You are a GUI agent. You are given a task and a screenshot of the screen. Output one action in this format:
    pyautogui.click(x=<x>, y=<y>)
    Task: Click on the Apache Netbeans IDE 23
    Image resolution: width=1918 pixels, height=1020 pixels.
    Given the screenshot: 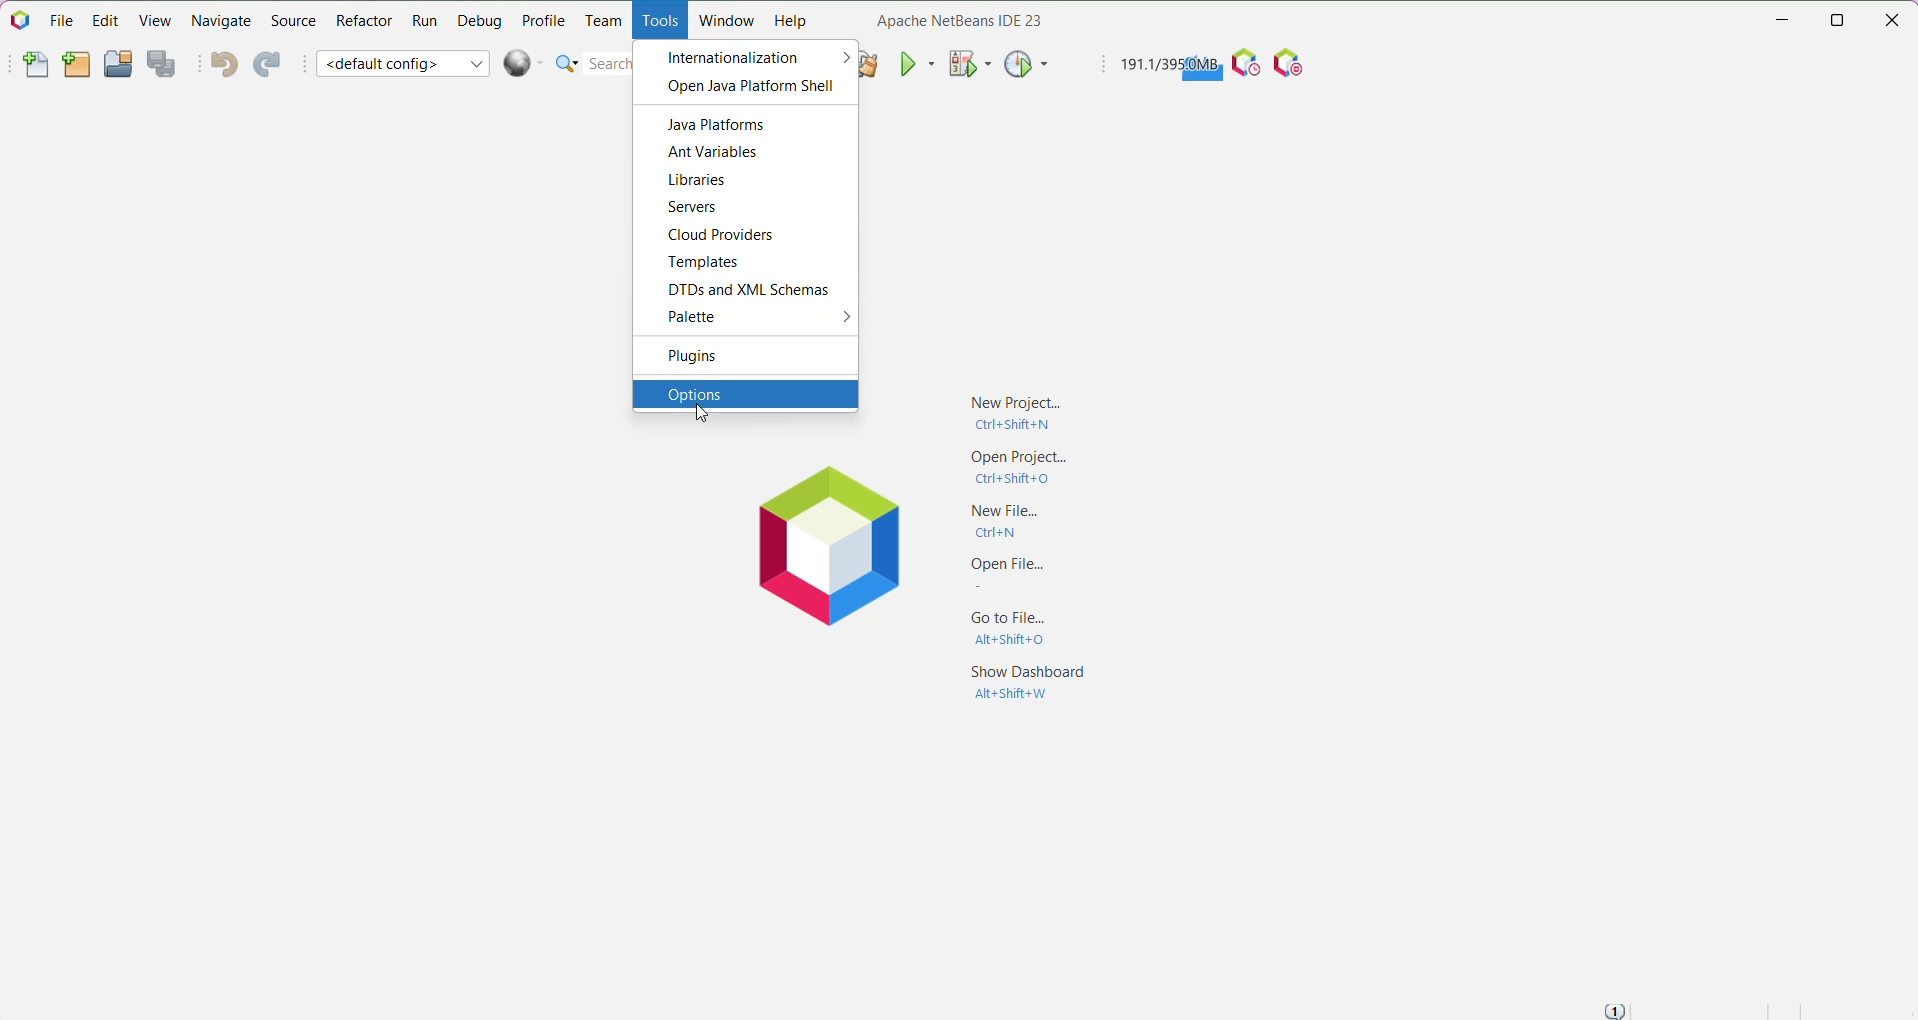 What is the action you would take?
    pyautogui.click(x=953, y=21)
    